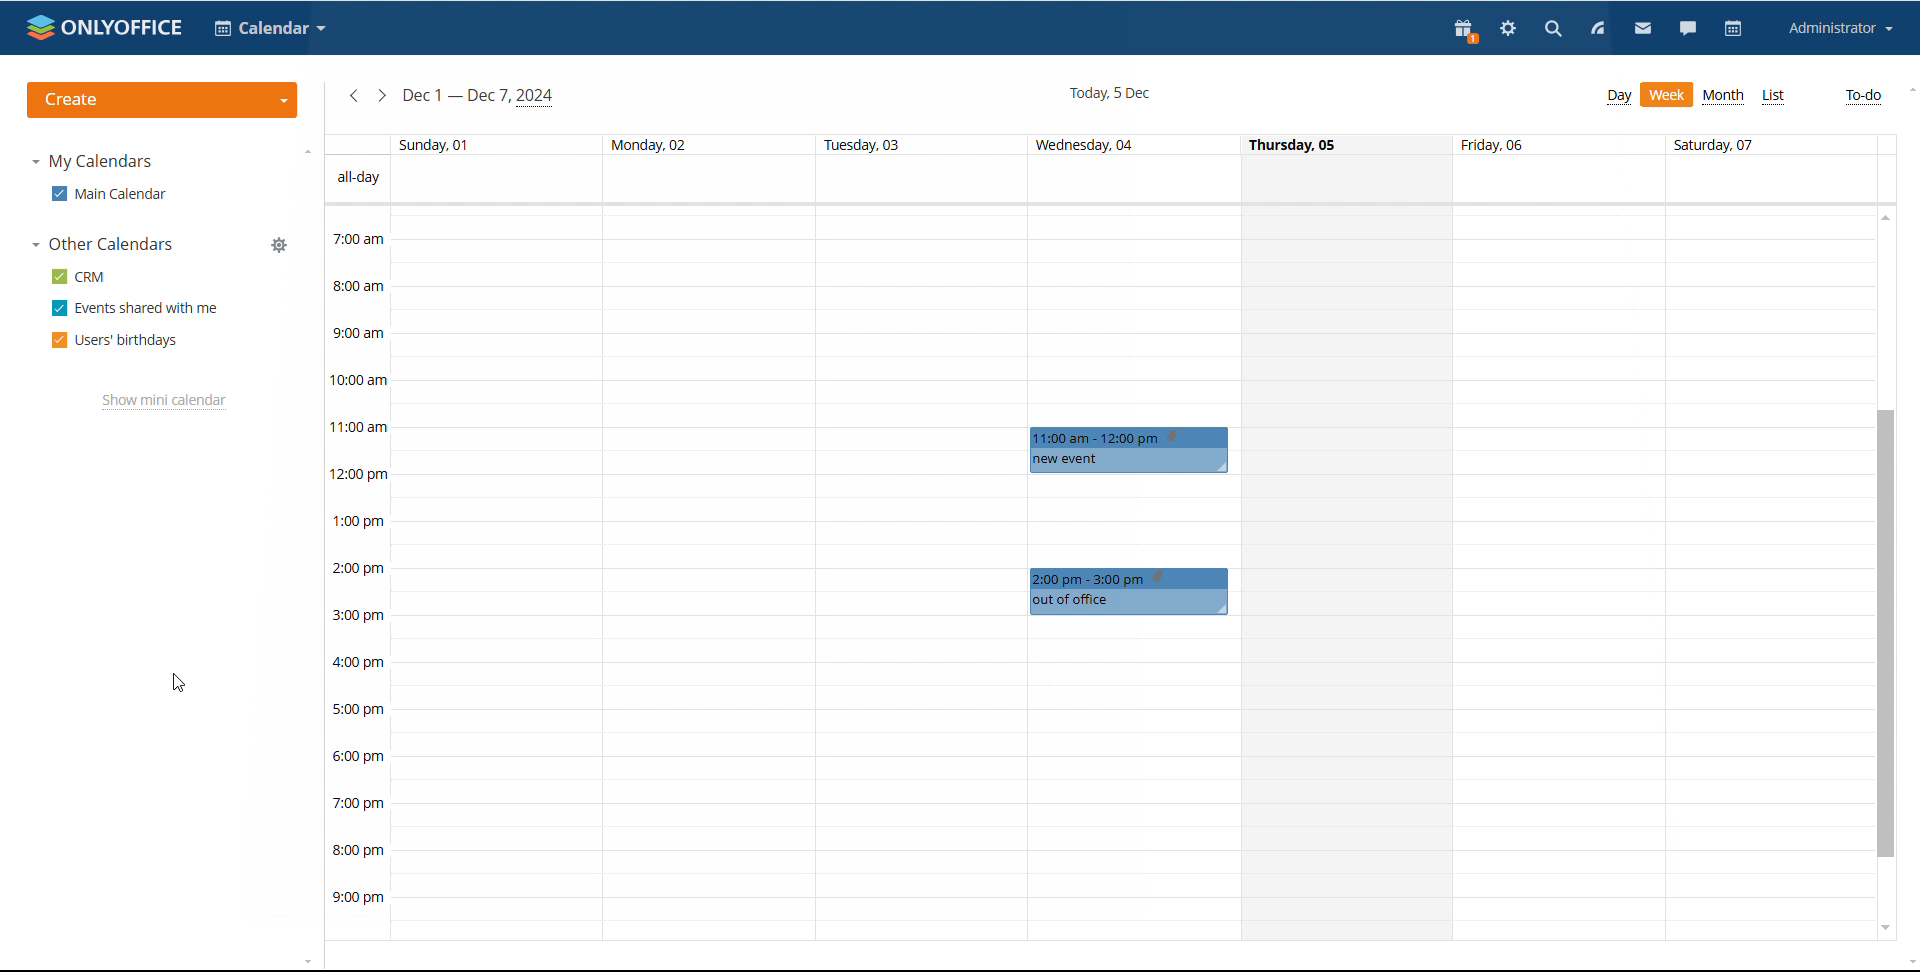 The image size is (1920, 972). Describe the element at coordinates (1099, 145) in the screenshot. I see `days` at that location.